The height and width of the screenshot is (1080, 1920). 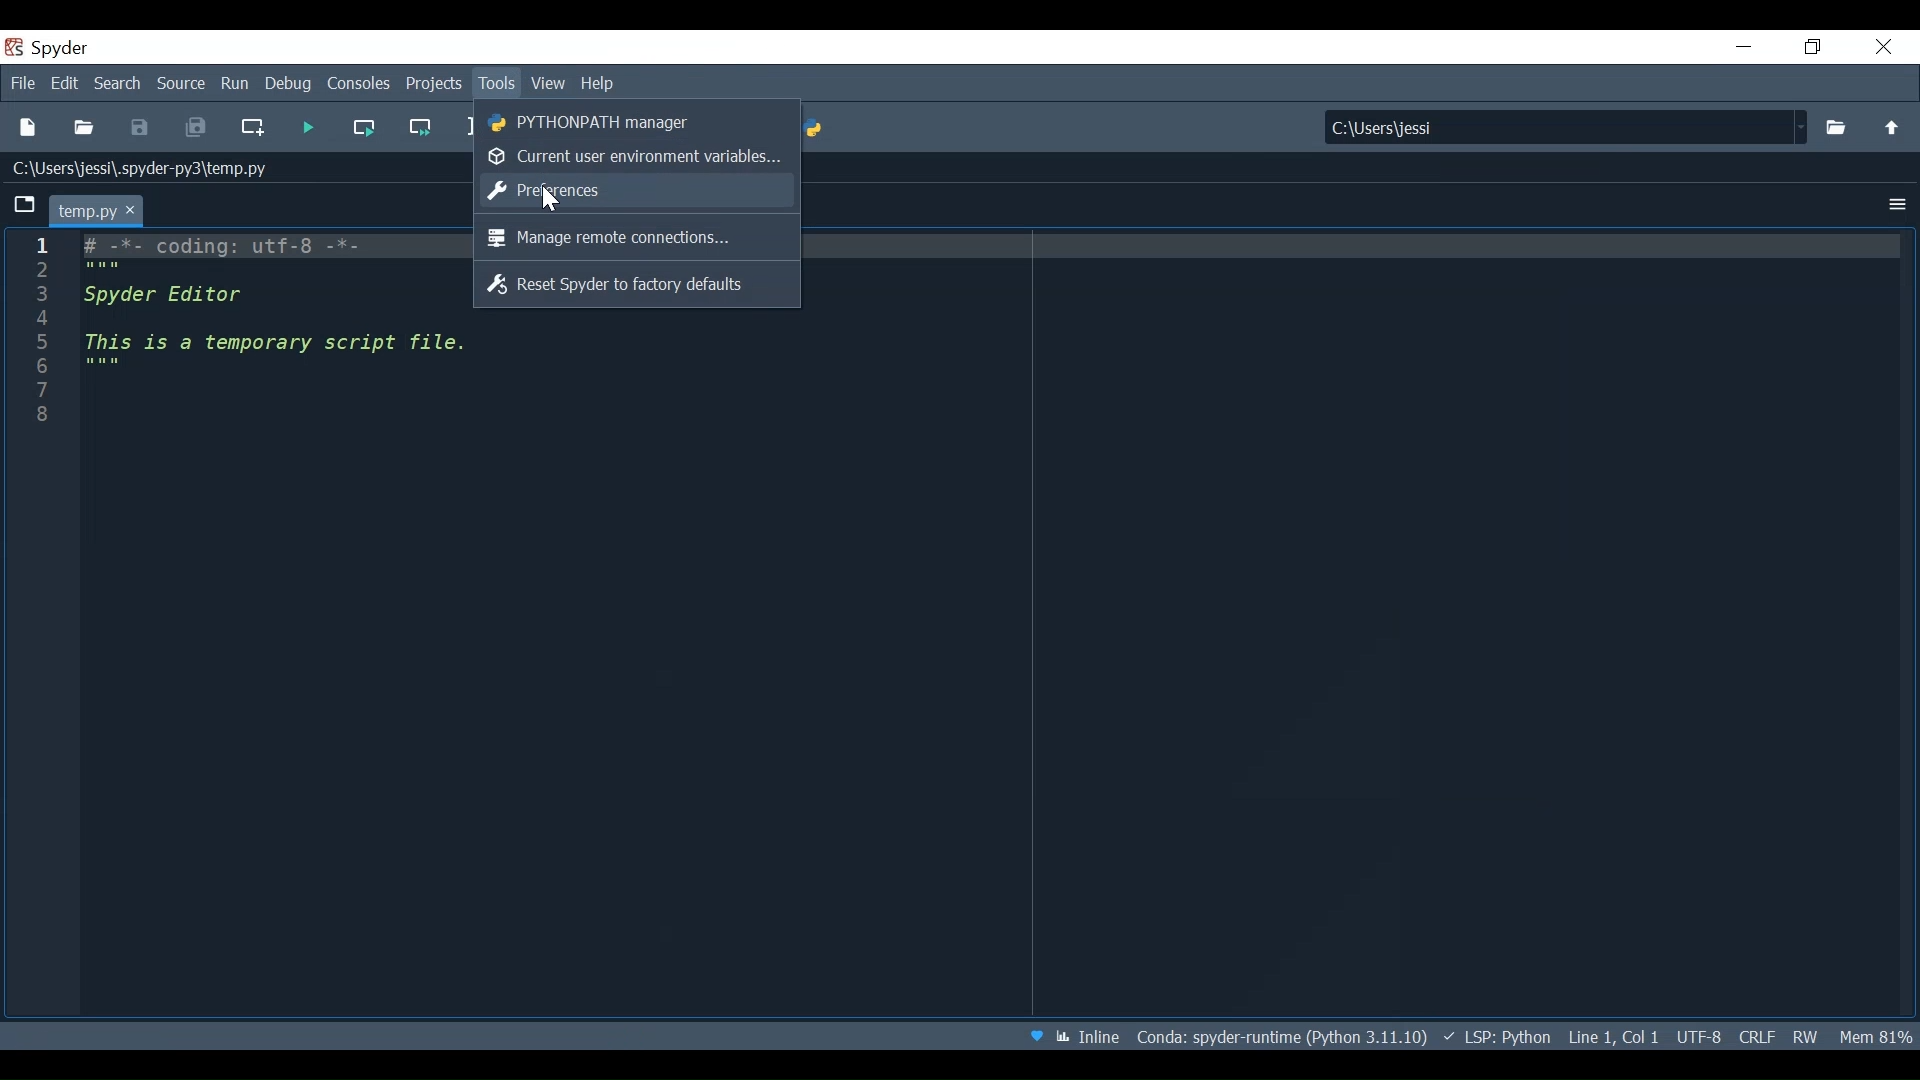 What do you see at coordinates (1815, 46) in the screenshot?
I see `Restore` at bounding box center [1815, 46].